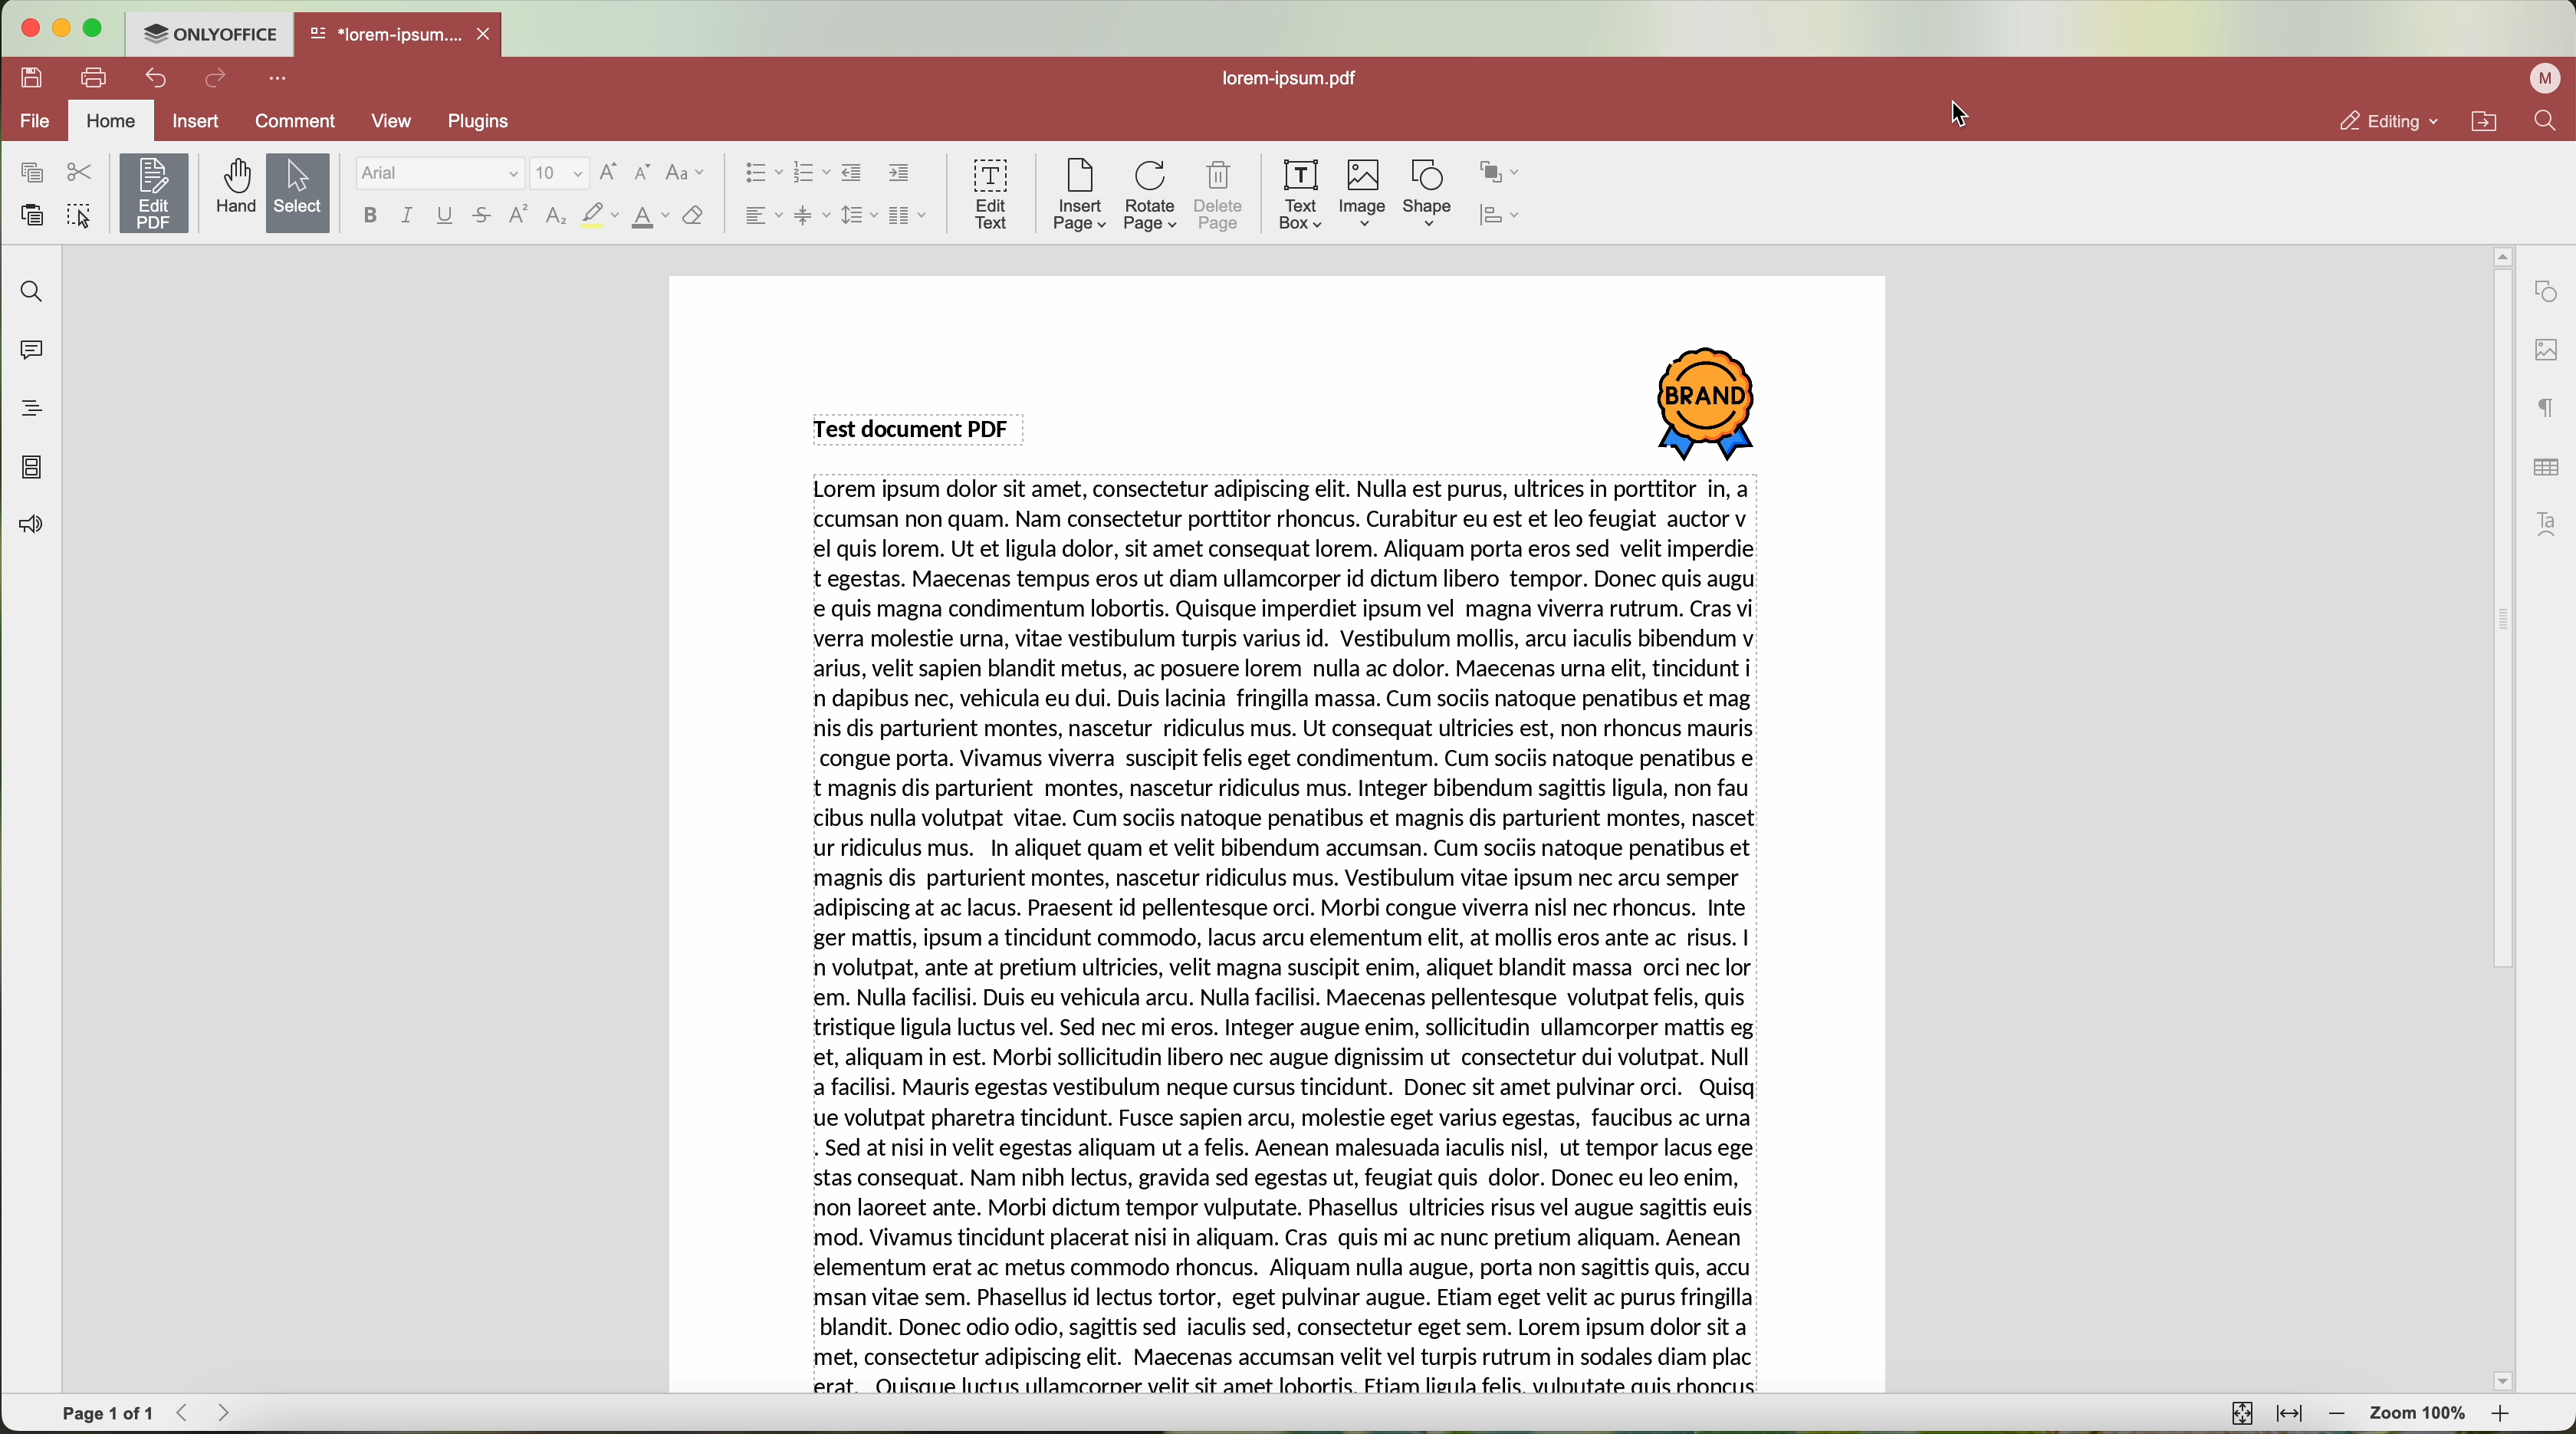 This screenshot has width=2576, height=1434. I want to click on Backward, so click(189, 1412).